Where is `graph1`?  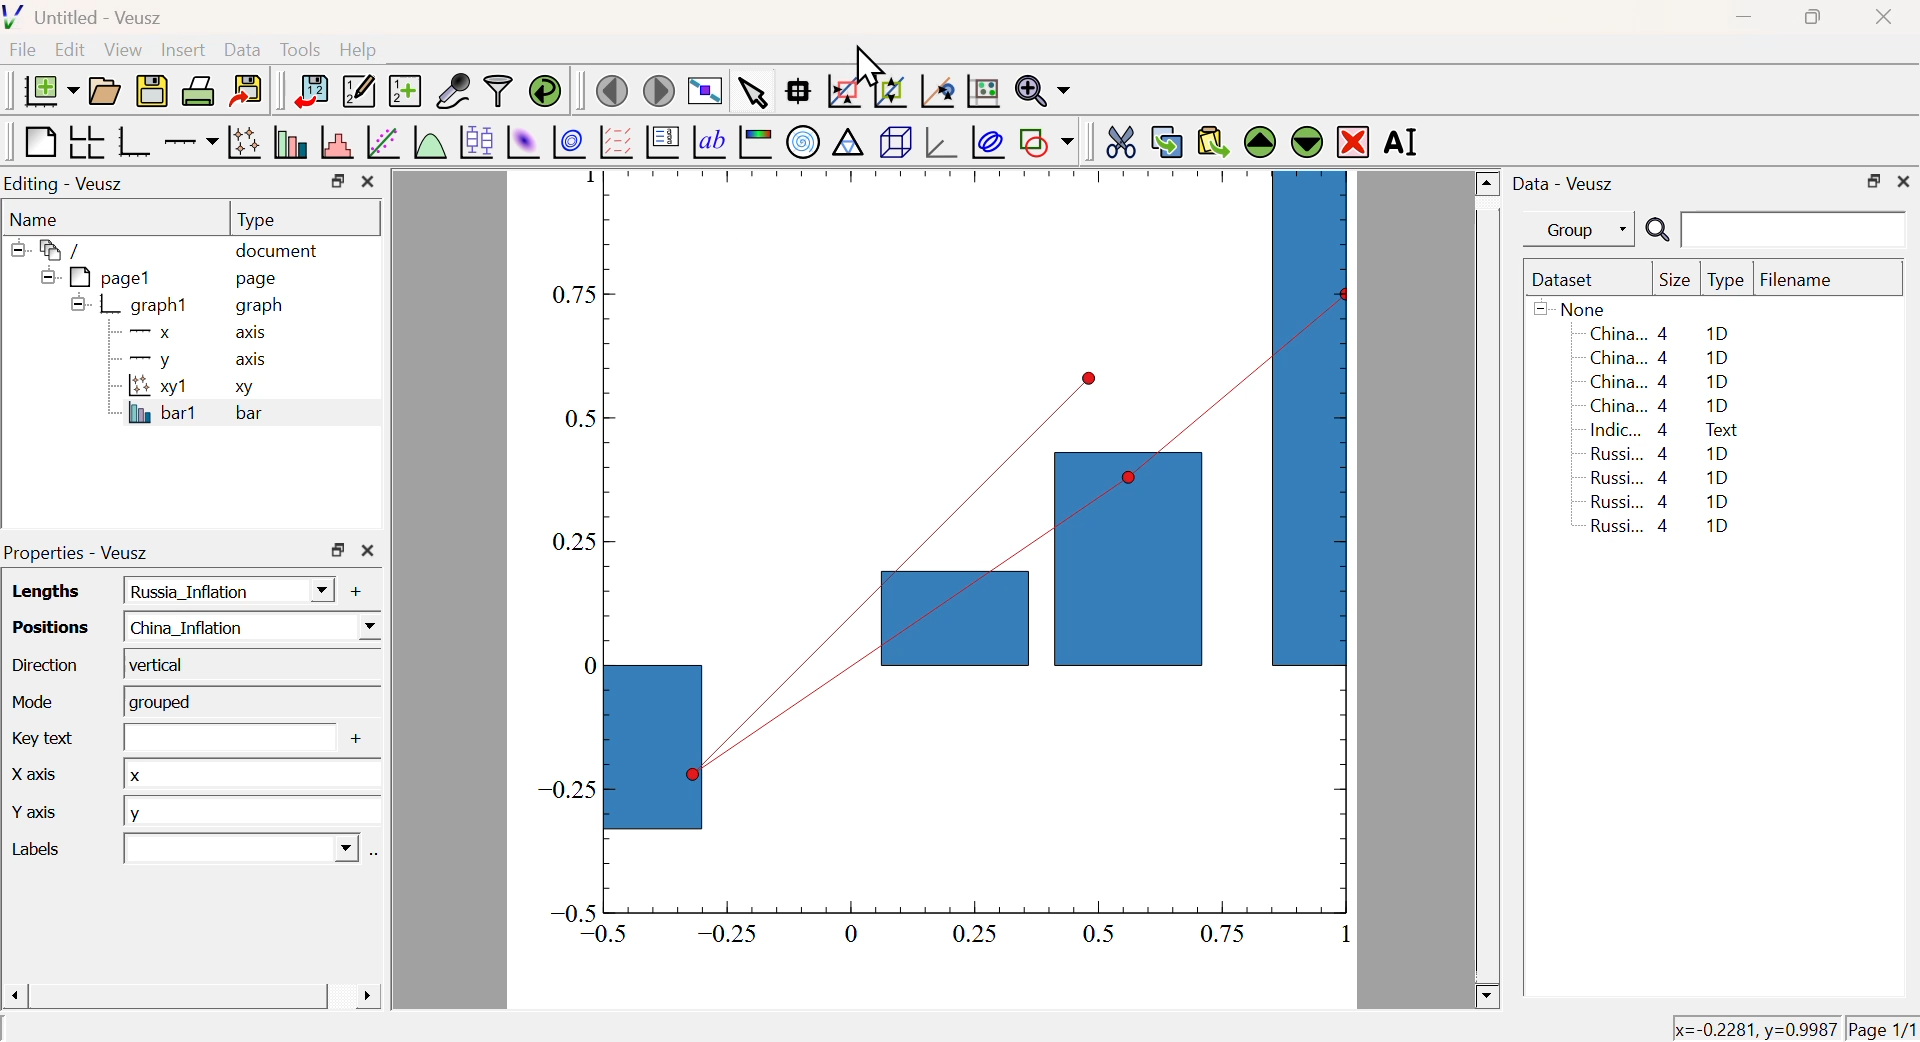 graph1 is located at coordinates (132, 304).